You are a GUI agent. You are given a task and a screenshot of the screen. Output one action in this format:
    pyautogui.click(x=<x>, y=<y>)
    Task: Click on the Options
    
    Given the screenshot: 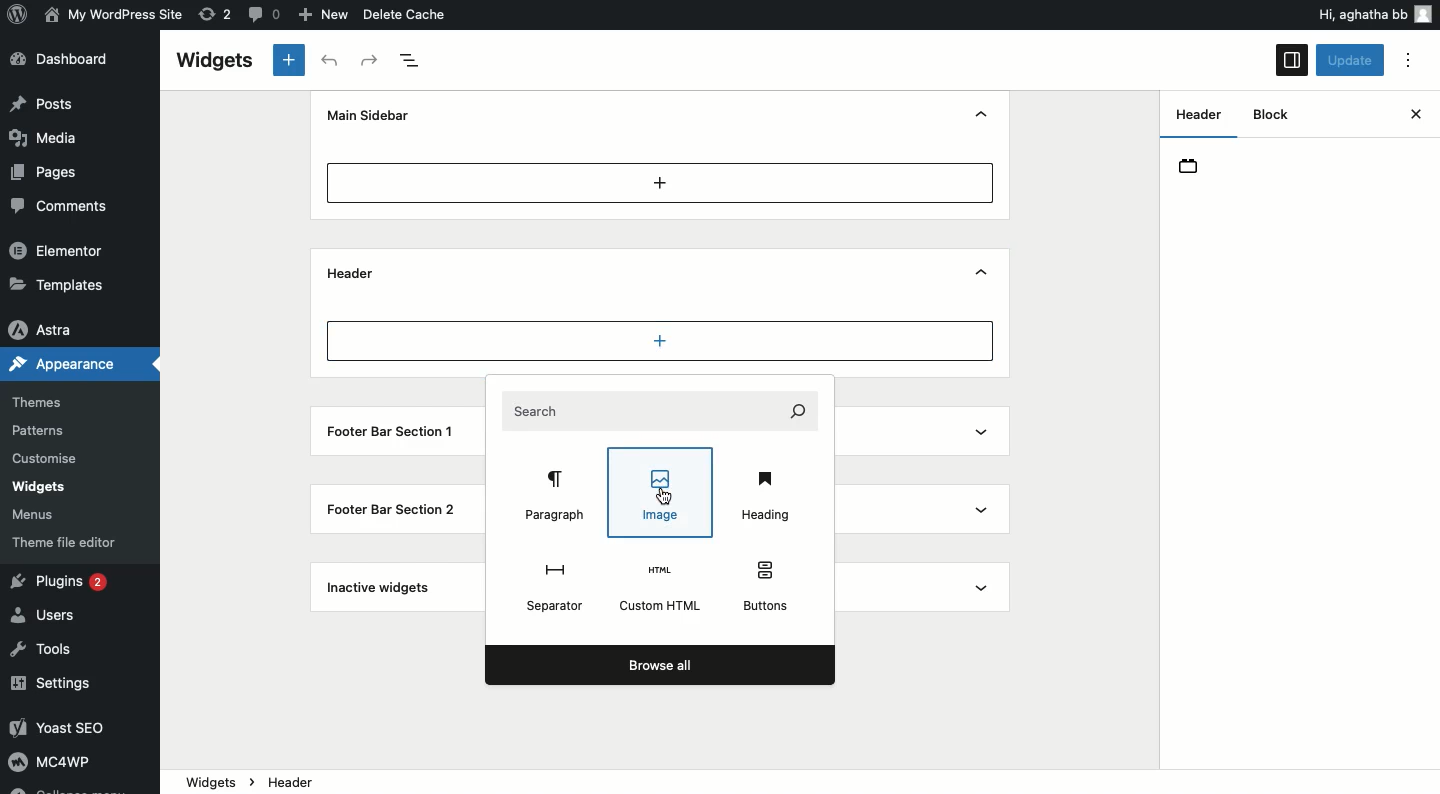 What is the action you would take?
    pyautogui.click(x=1408, y=61)
    